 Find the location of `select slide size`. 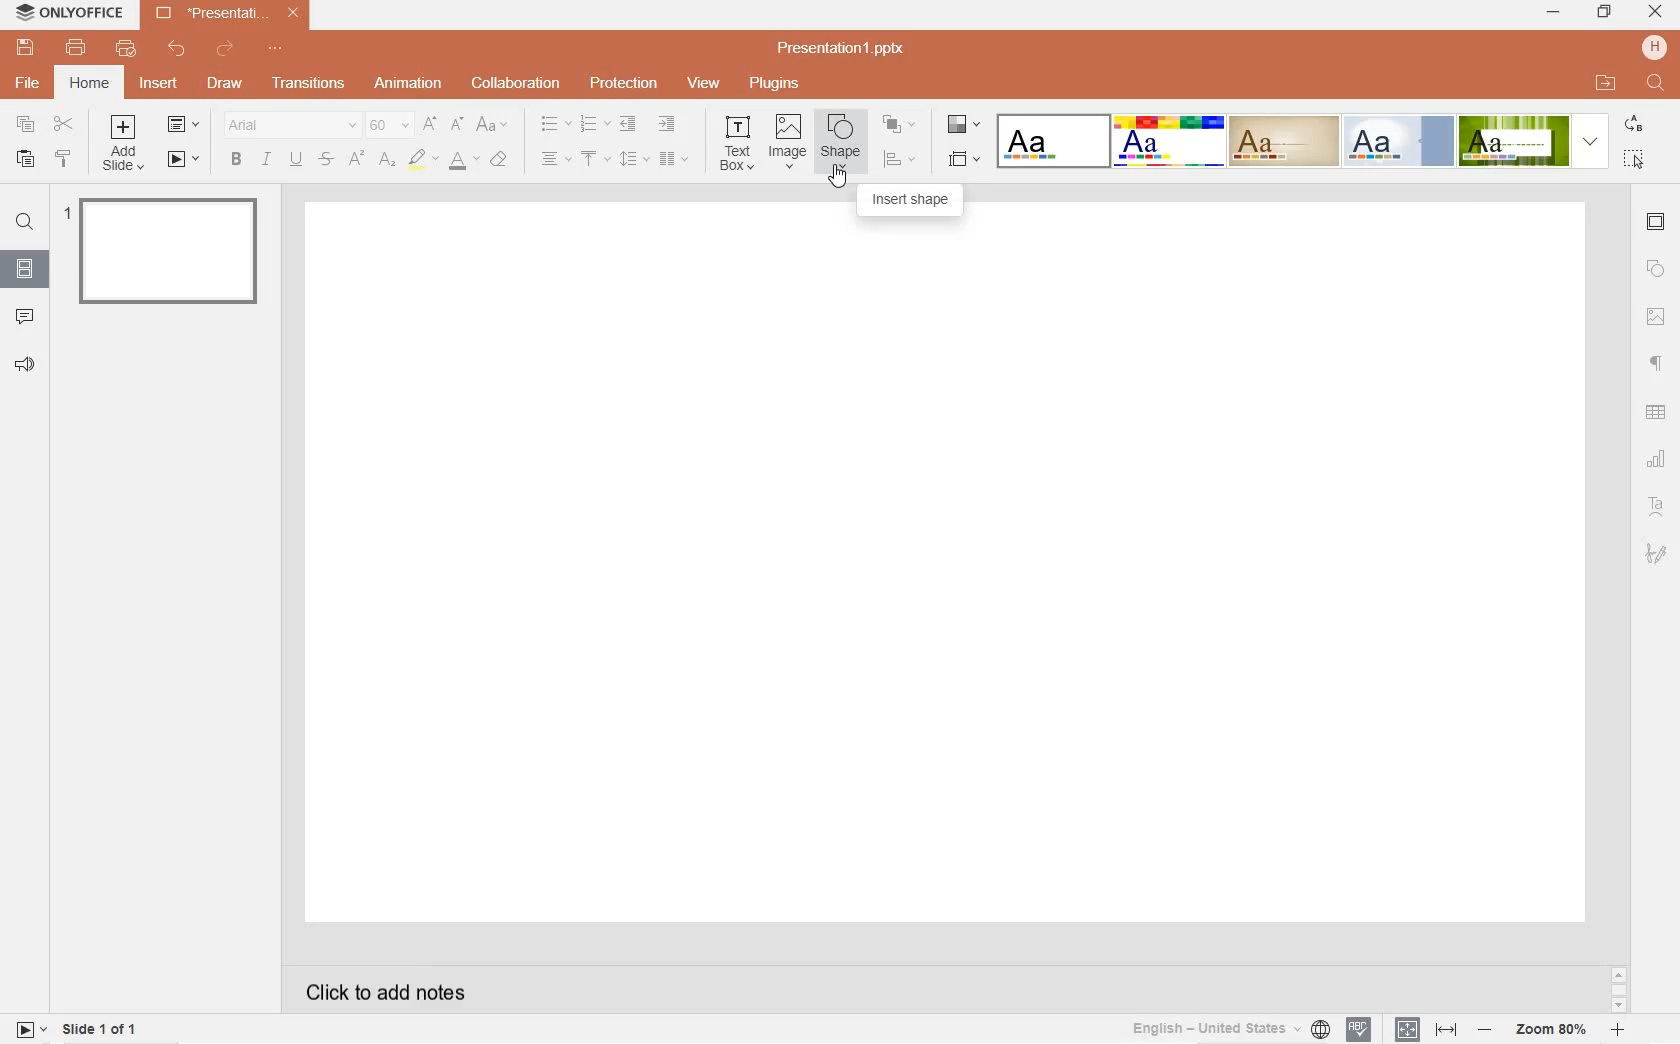

select slide size is located at coordinates (962, 160).